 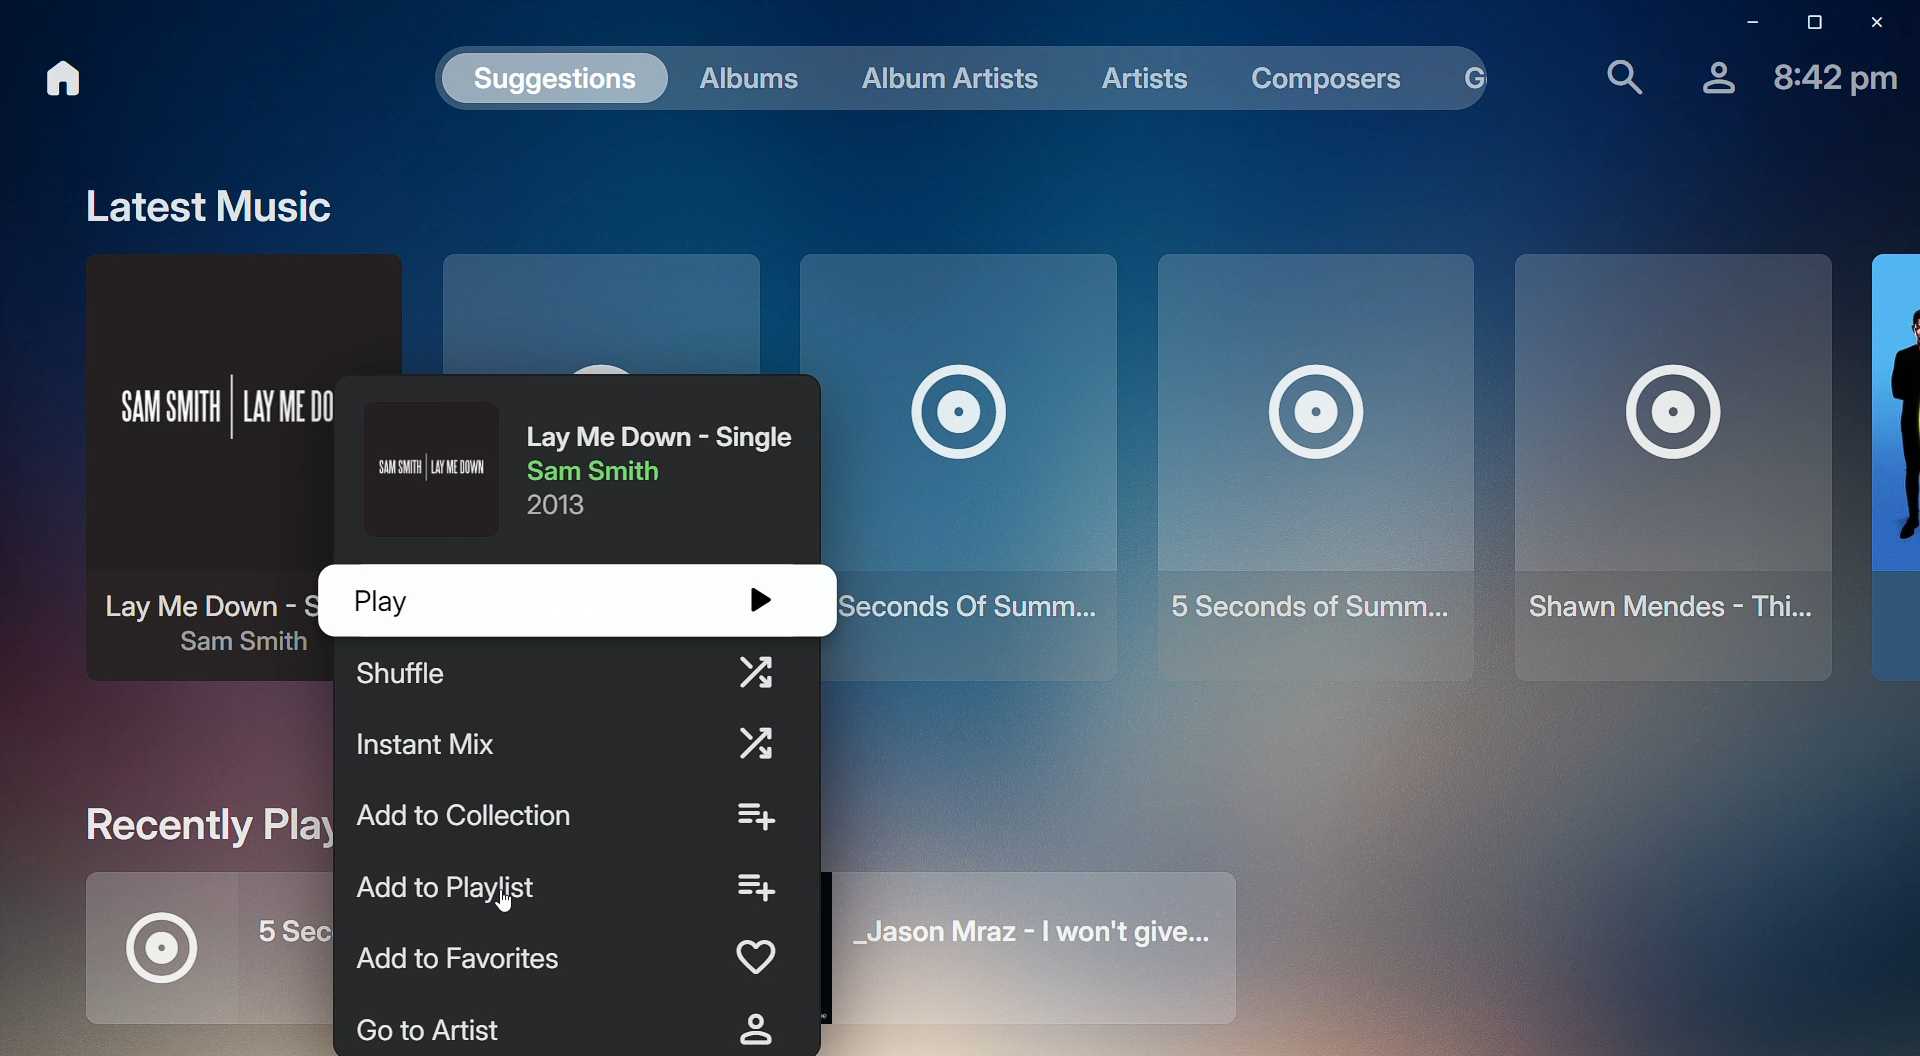 I want to click on Shuffle, so click(x=575, y=672).